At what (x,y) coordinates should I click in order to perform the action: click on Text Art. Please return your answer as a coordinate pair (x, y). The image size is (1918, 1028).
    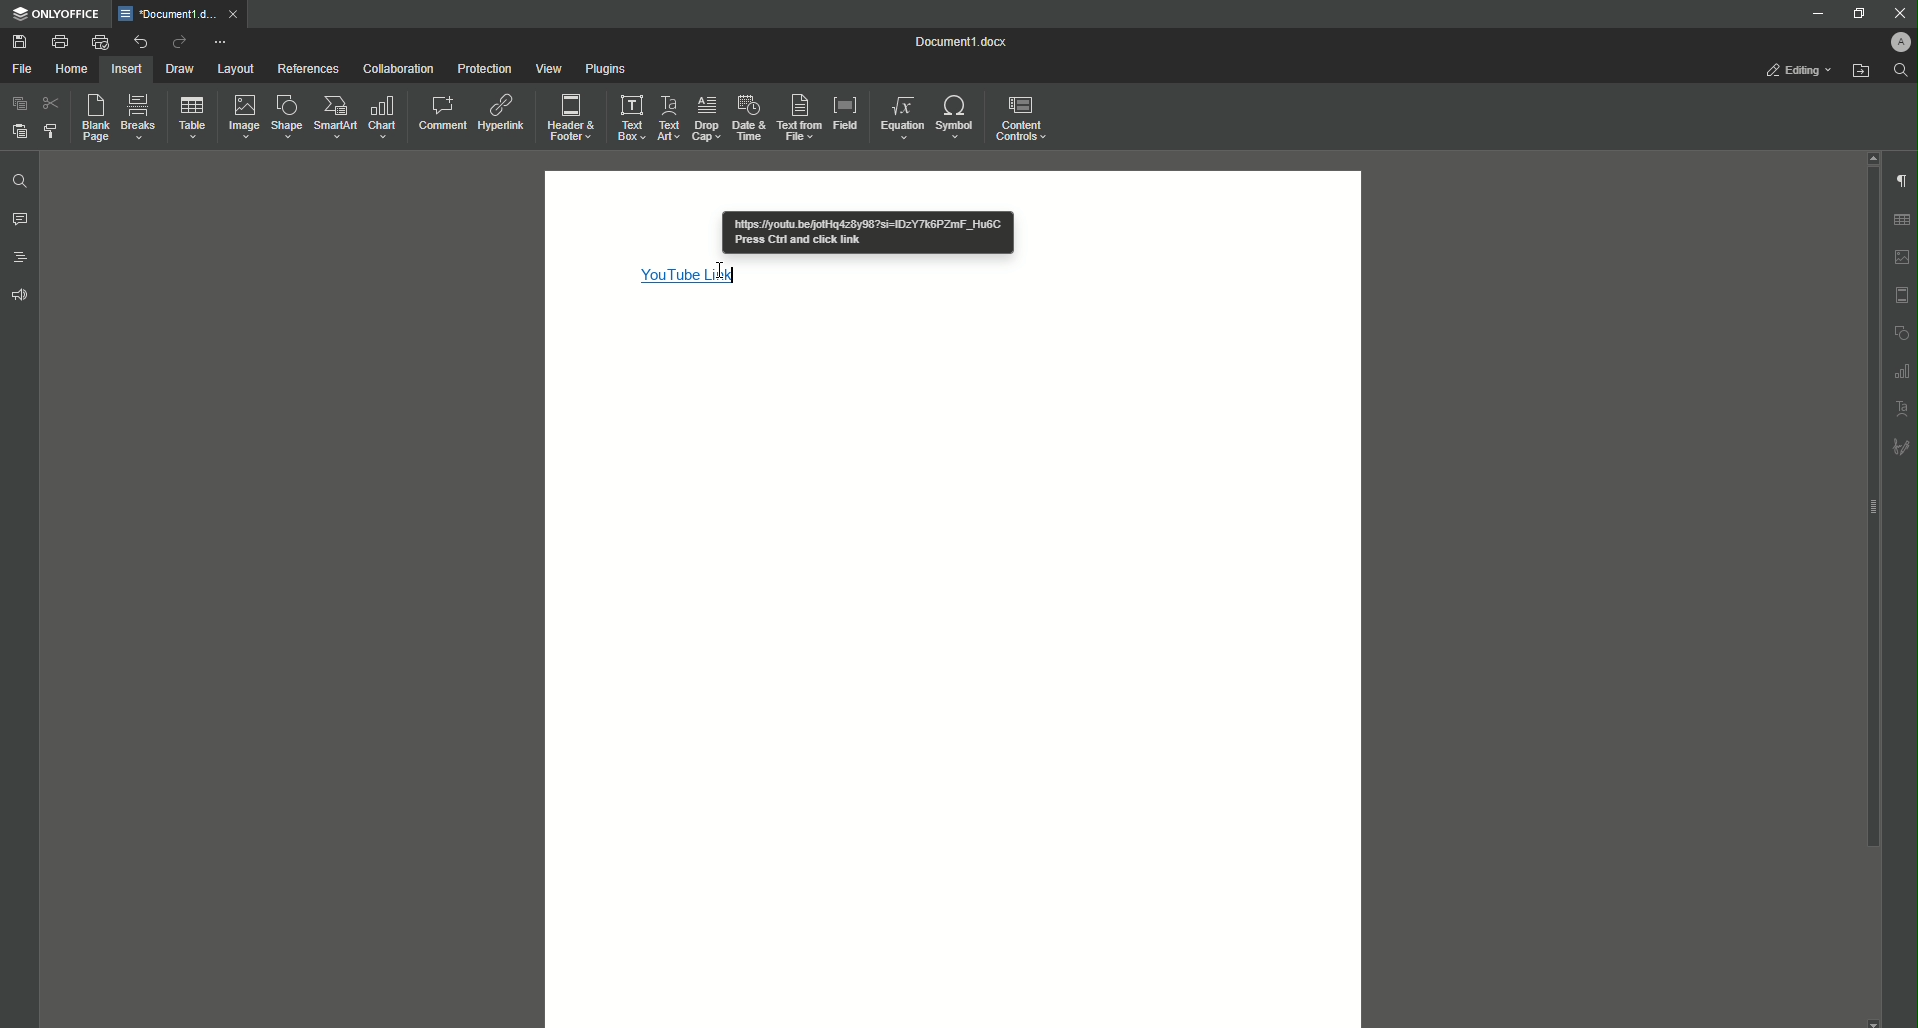
    Looking at the image, I should click on (670, 118).